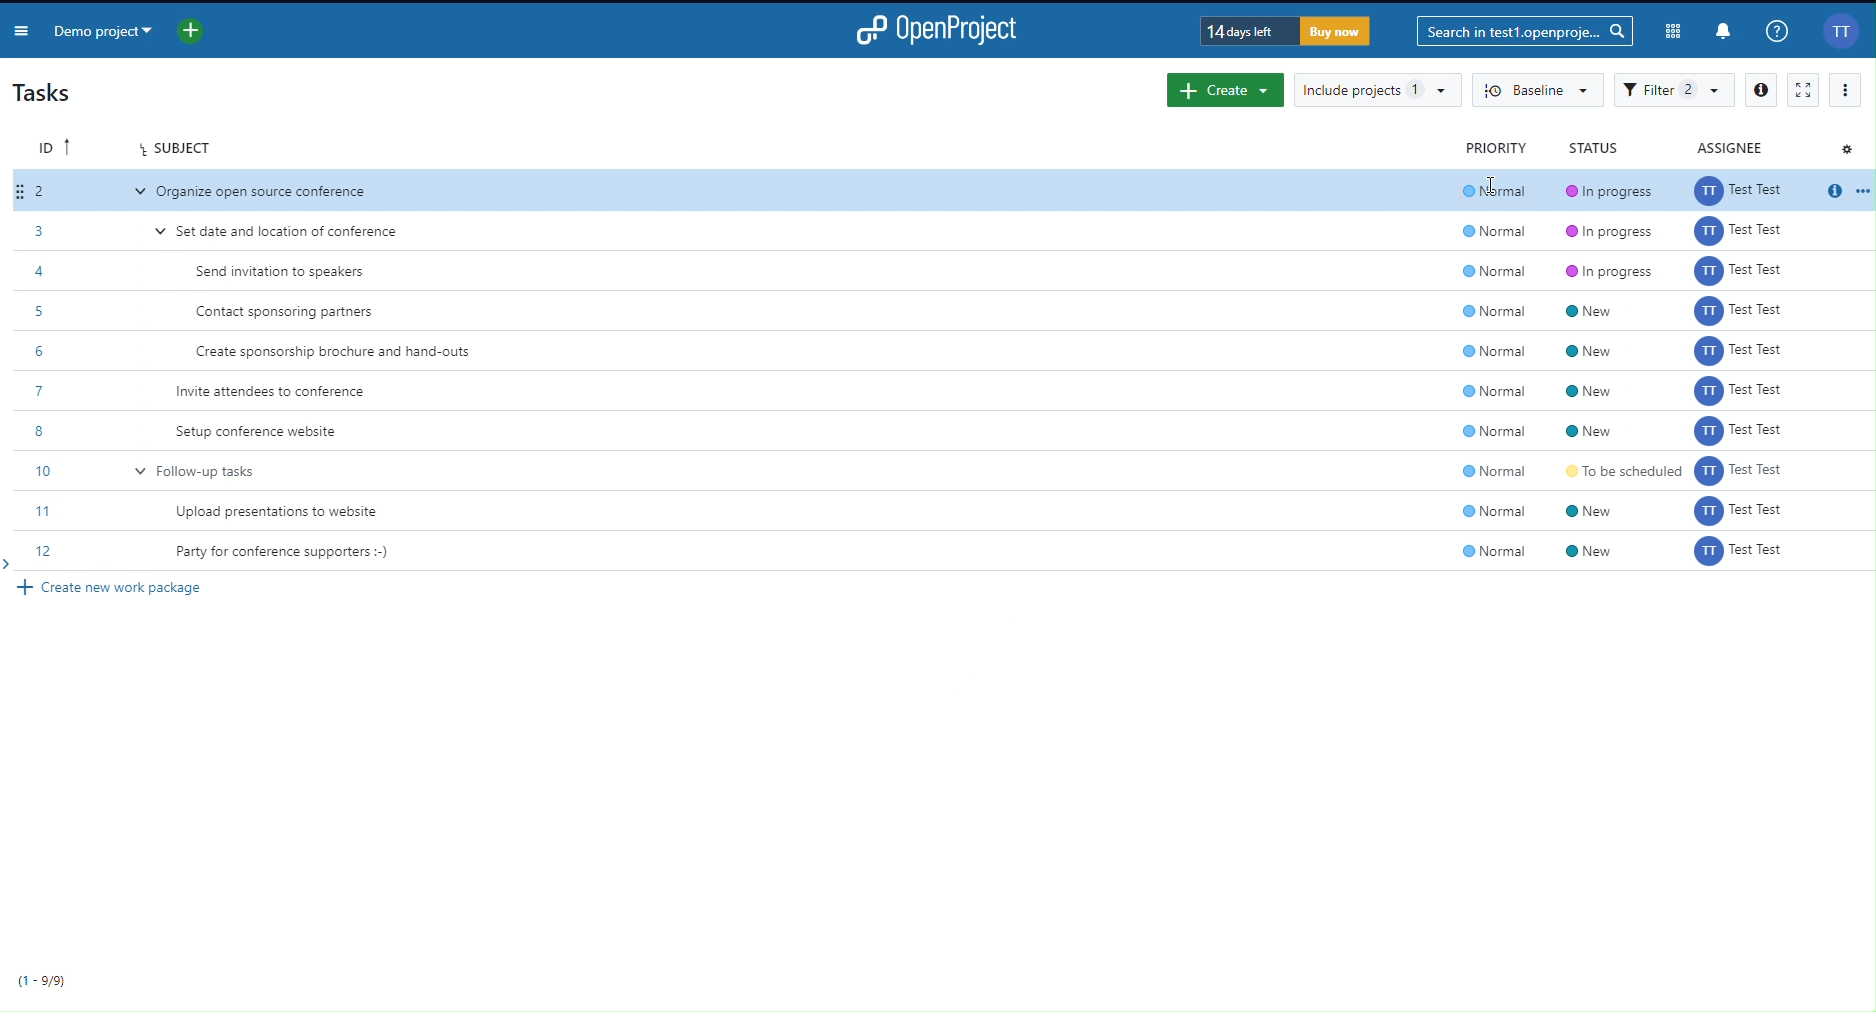 The width and height of the screenshot is (1876, 1012). I want to click on Search bar, so click(1524, 32).